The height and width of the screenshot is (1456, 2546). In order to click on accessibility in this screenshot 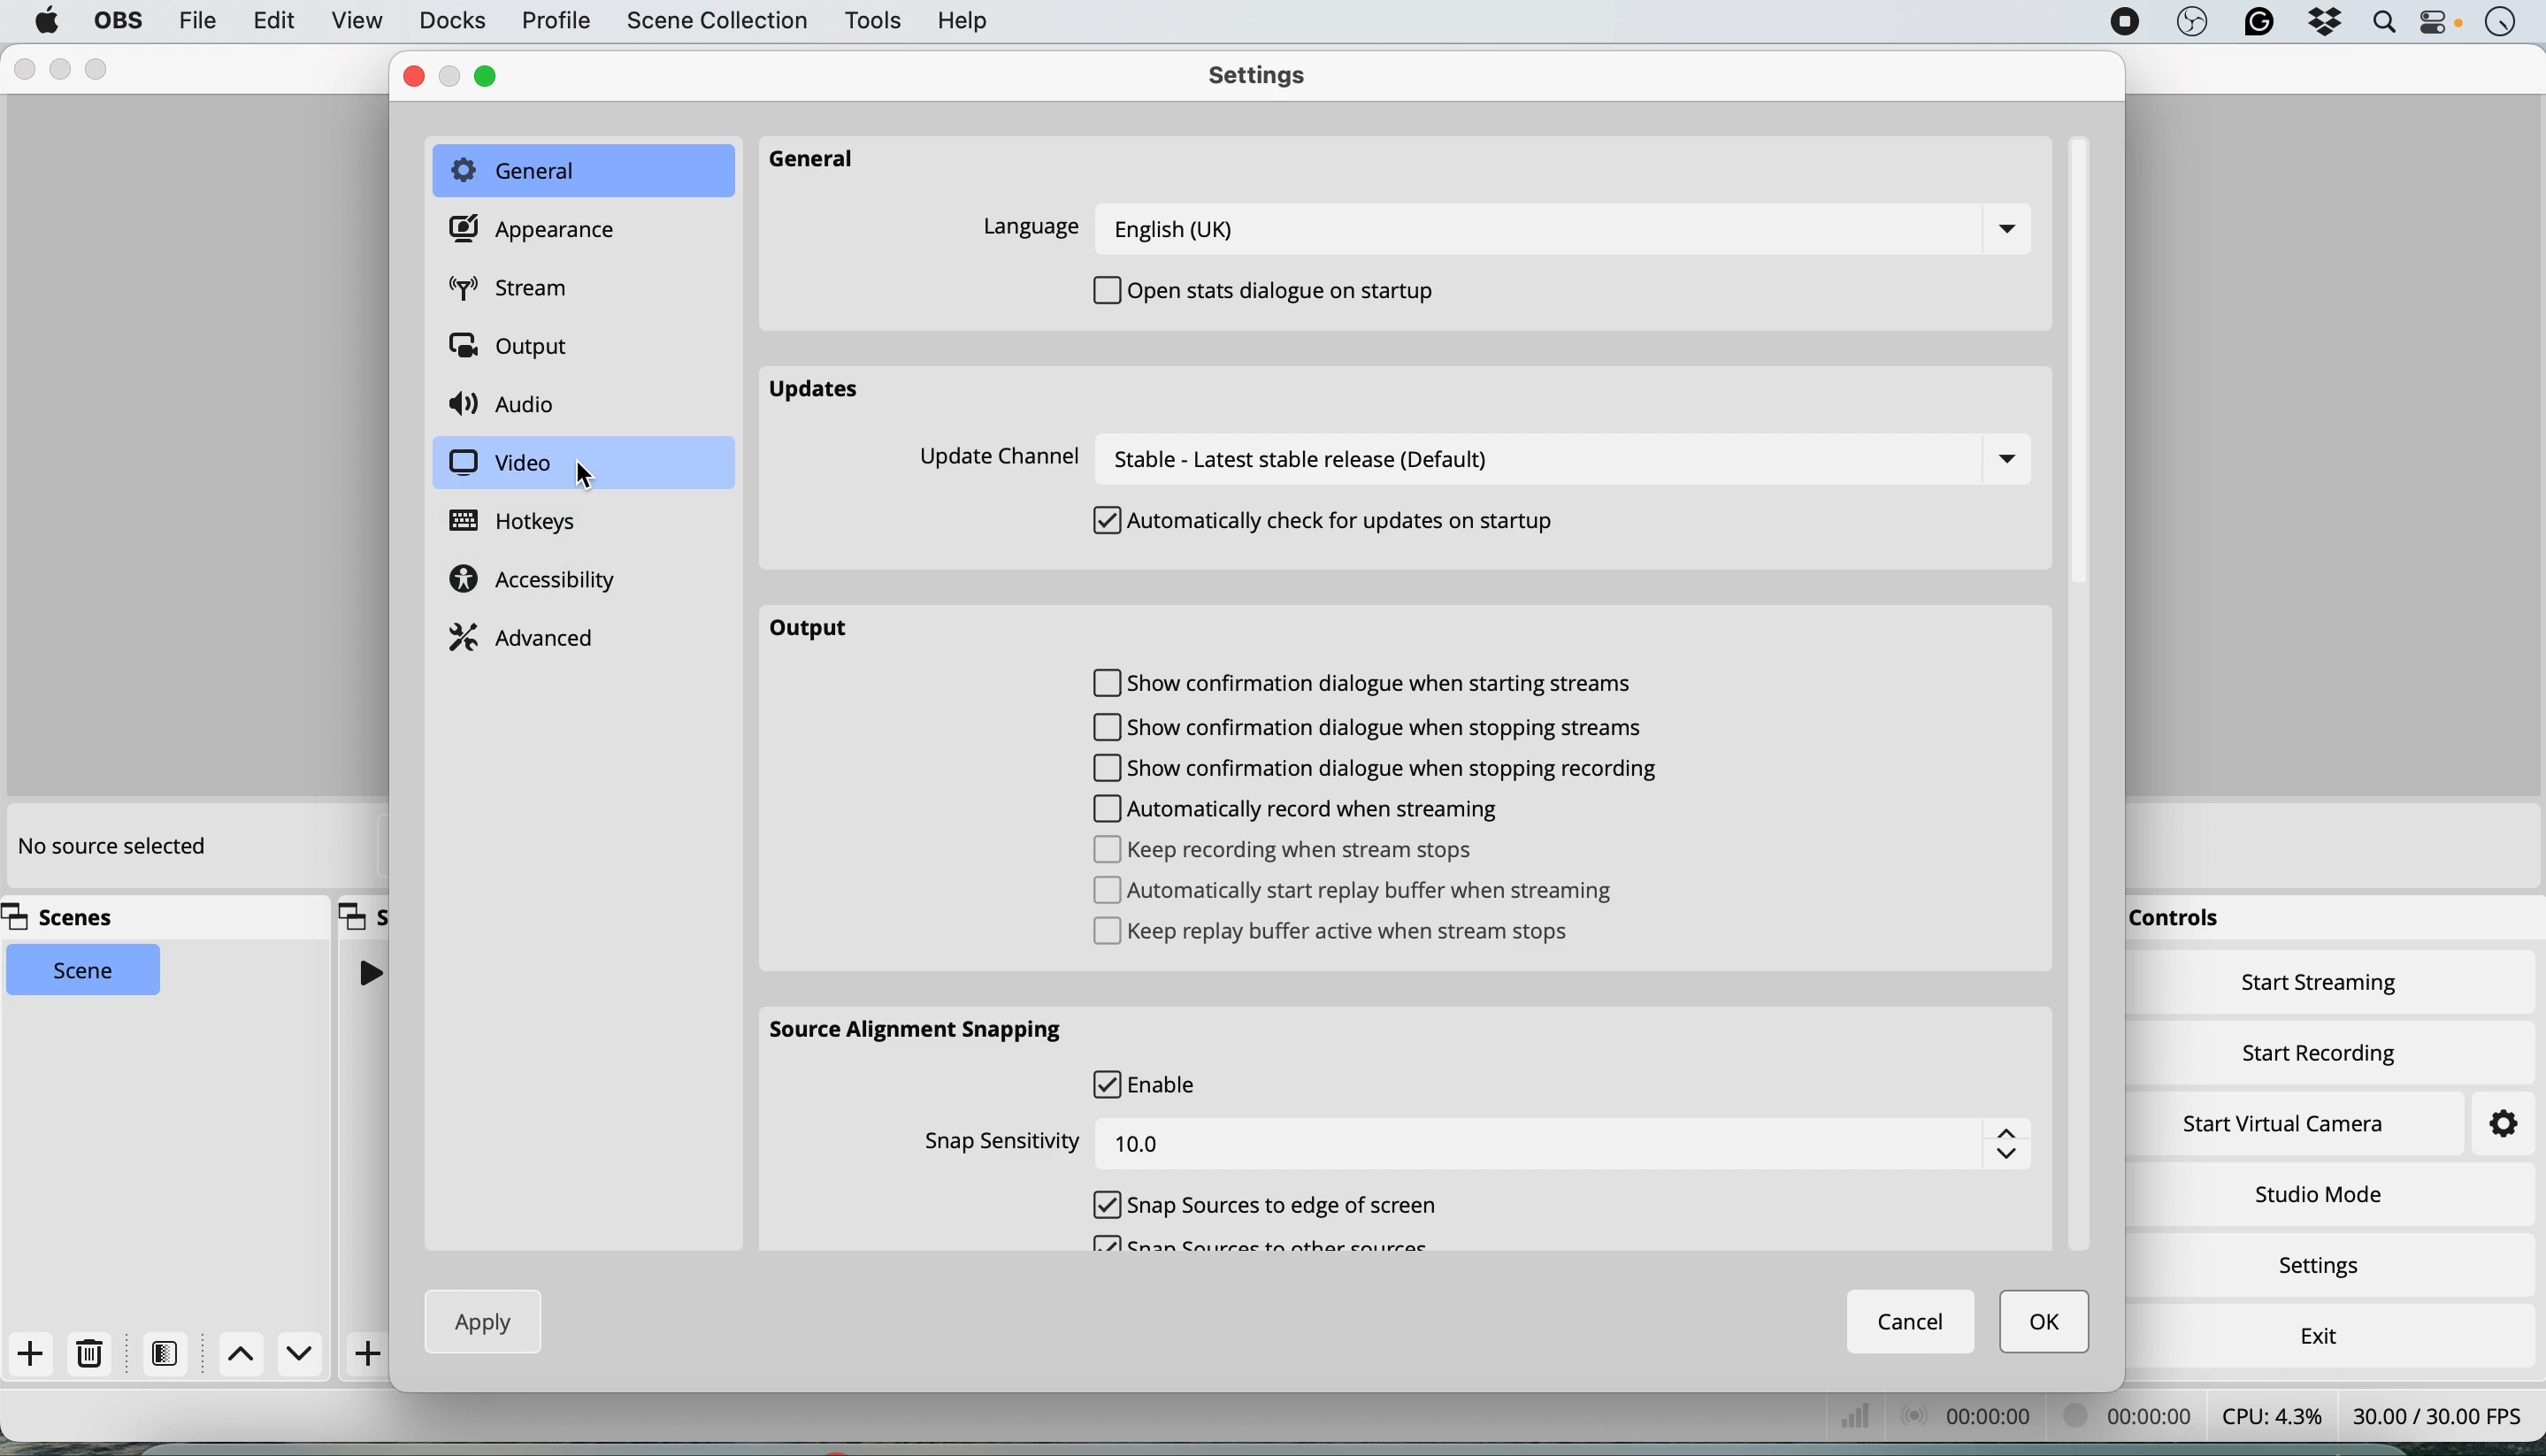, I will do `click(540, 582)`.